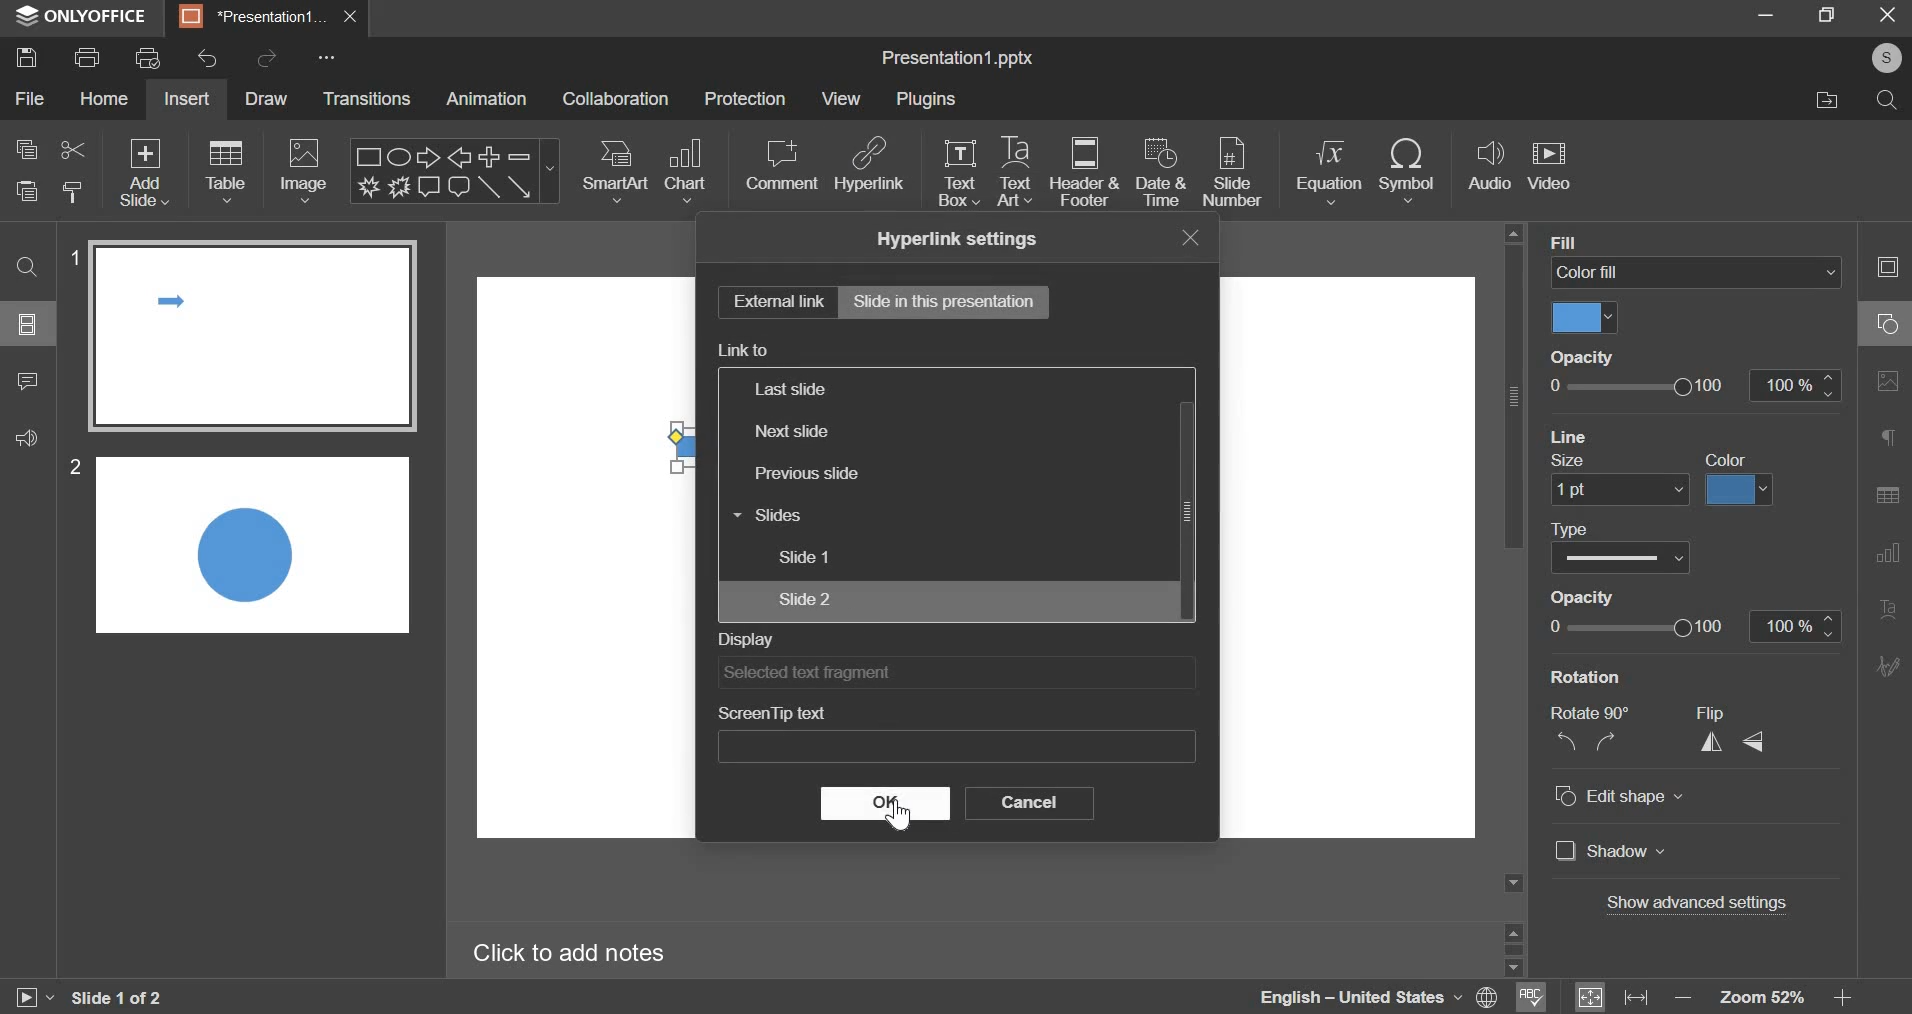  I want to click on account name, so click(1886, 58).